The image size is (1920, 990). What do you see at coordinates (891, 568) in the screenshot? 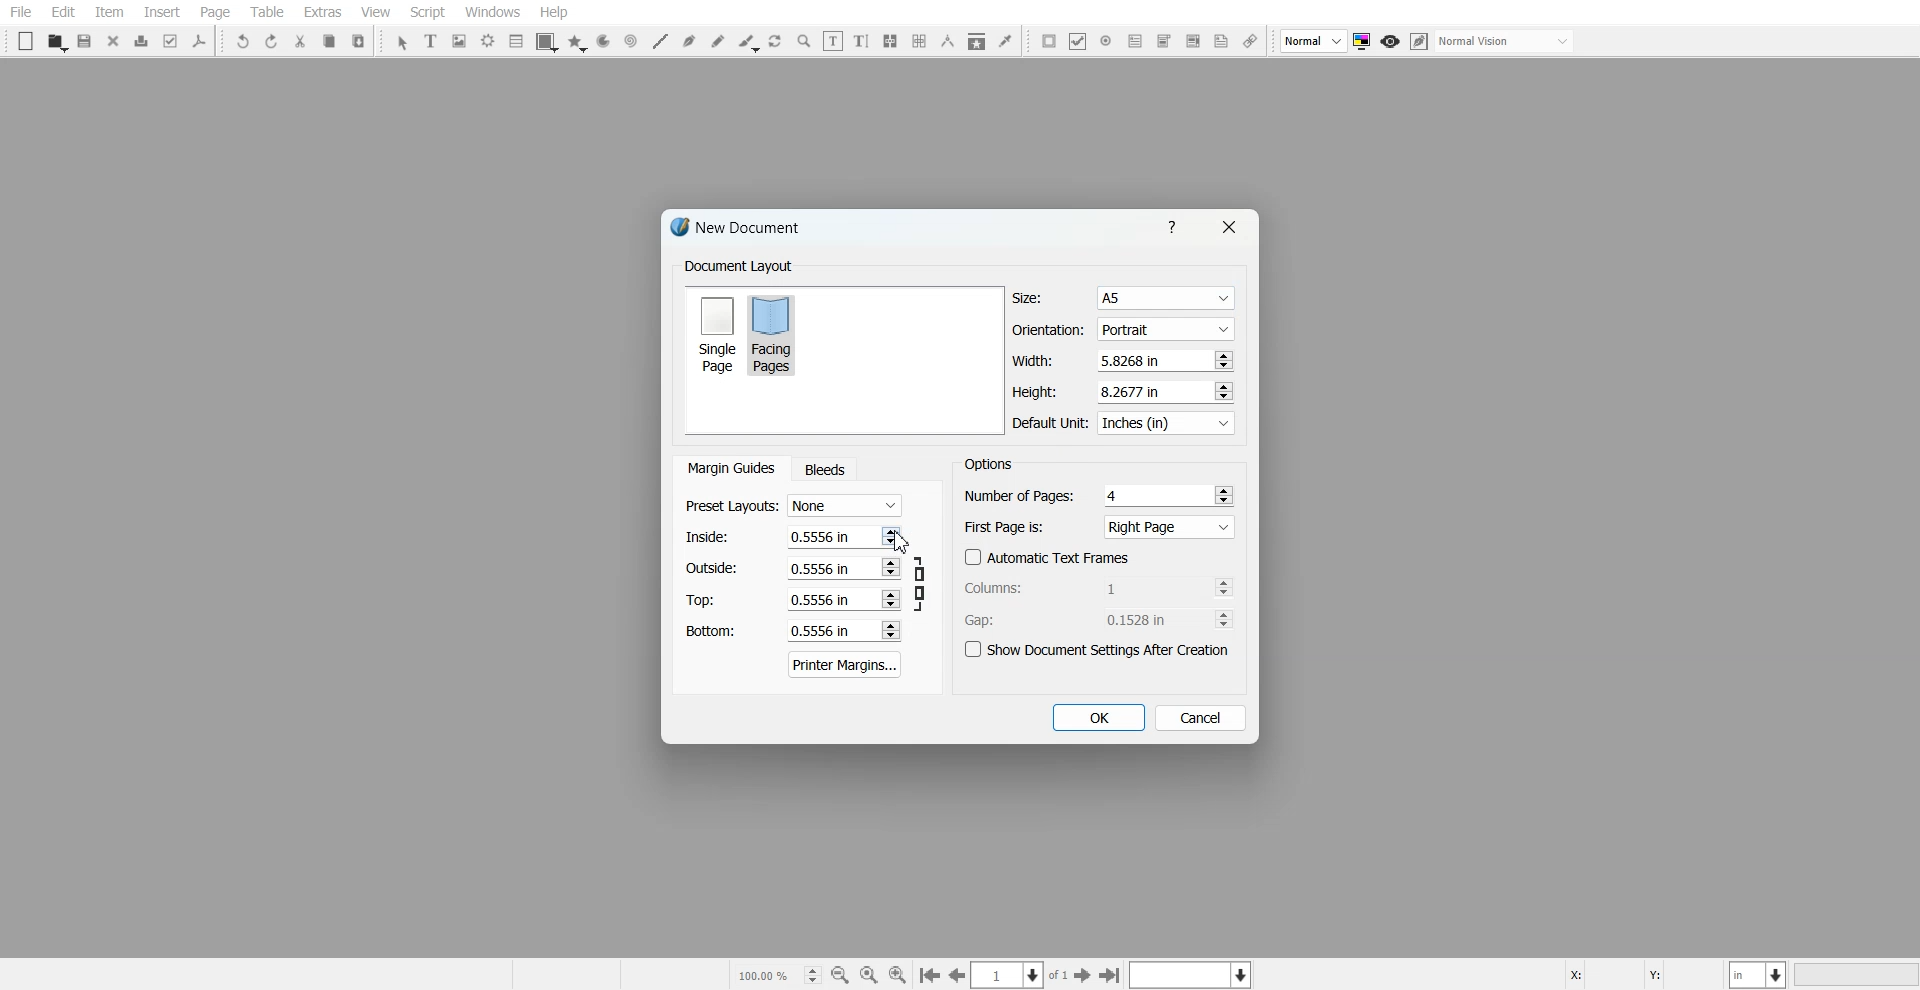
I see `Increase and decrease No. ` at bounding box center [891, 568].